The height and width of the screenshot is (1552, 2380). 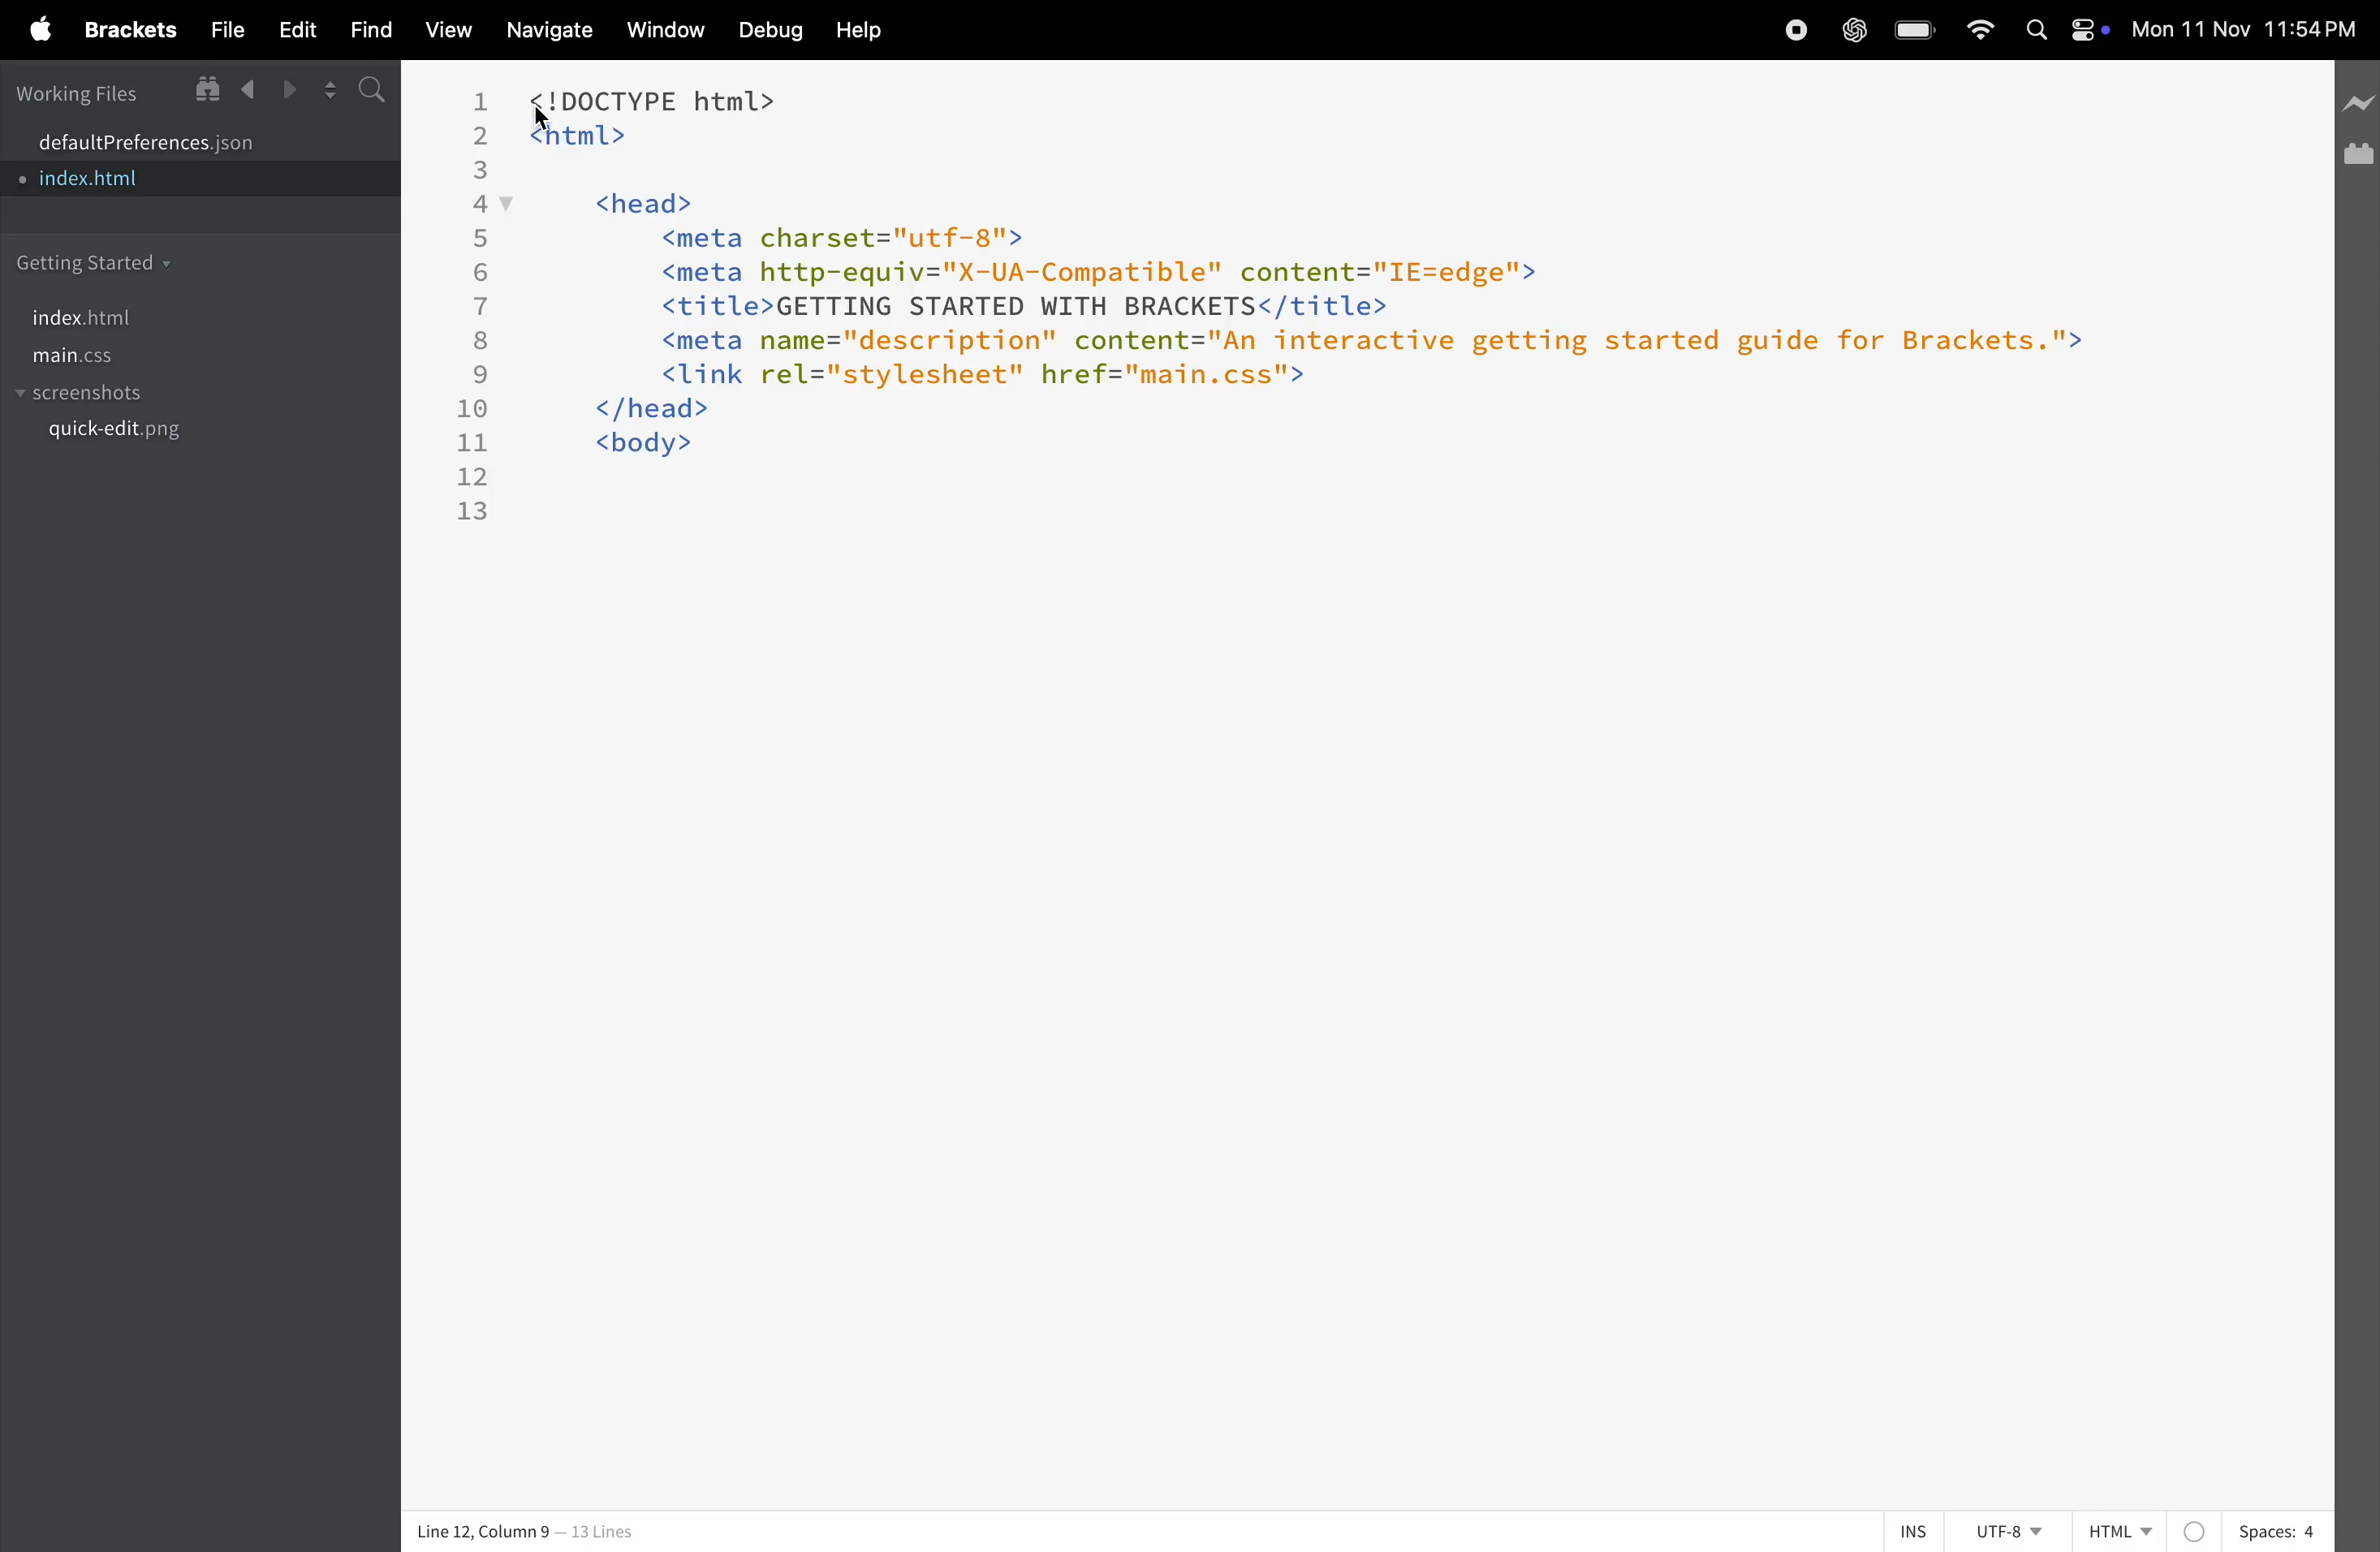 What do you see at coordinates (482, 136) in the screenshot?
I see `2` at bounding box center [482, 136].